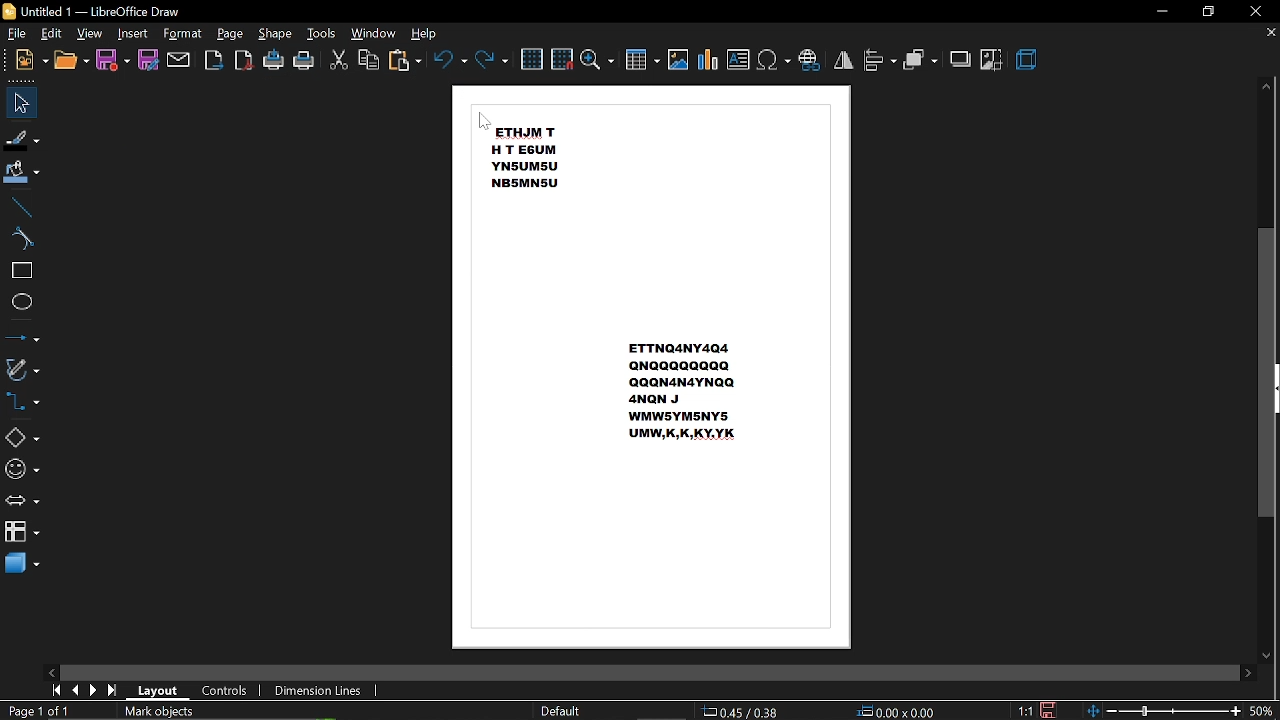 The image size is (1280, 720). Describe the element at coordinates (21, 238) in the screenshot. I see `curve` at that location.